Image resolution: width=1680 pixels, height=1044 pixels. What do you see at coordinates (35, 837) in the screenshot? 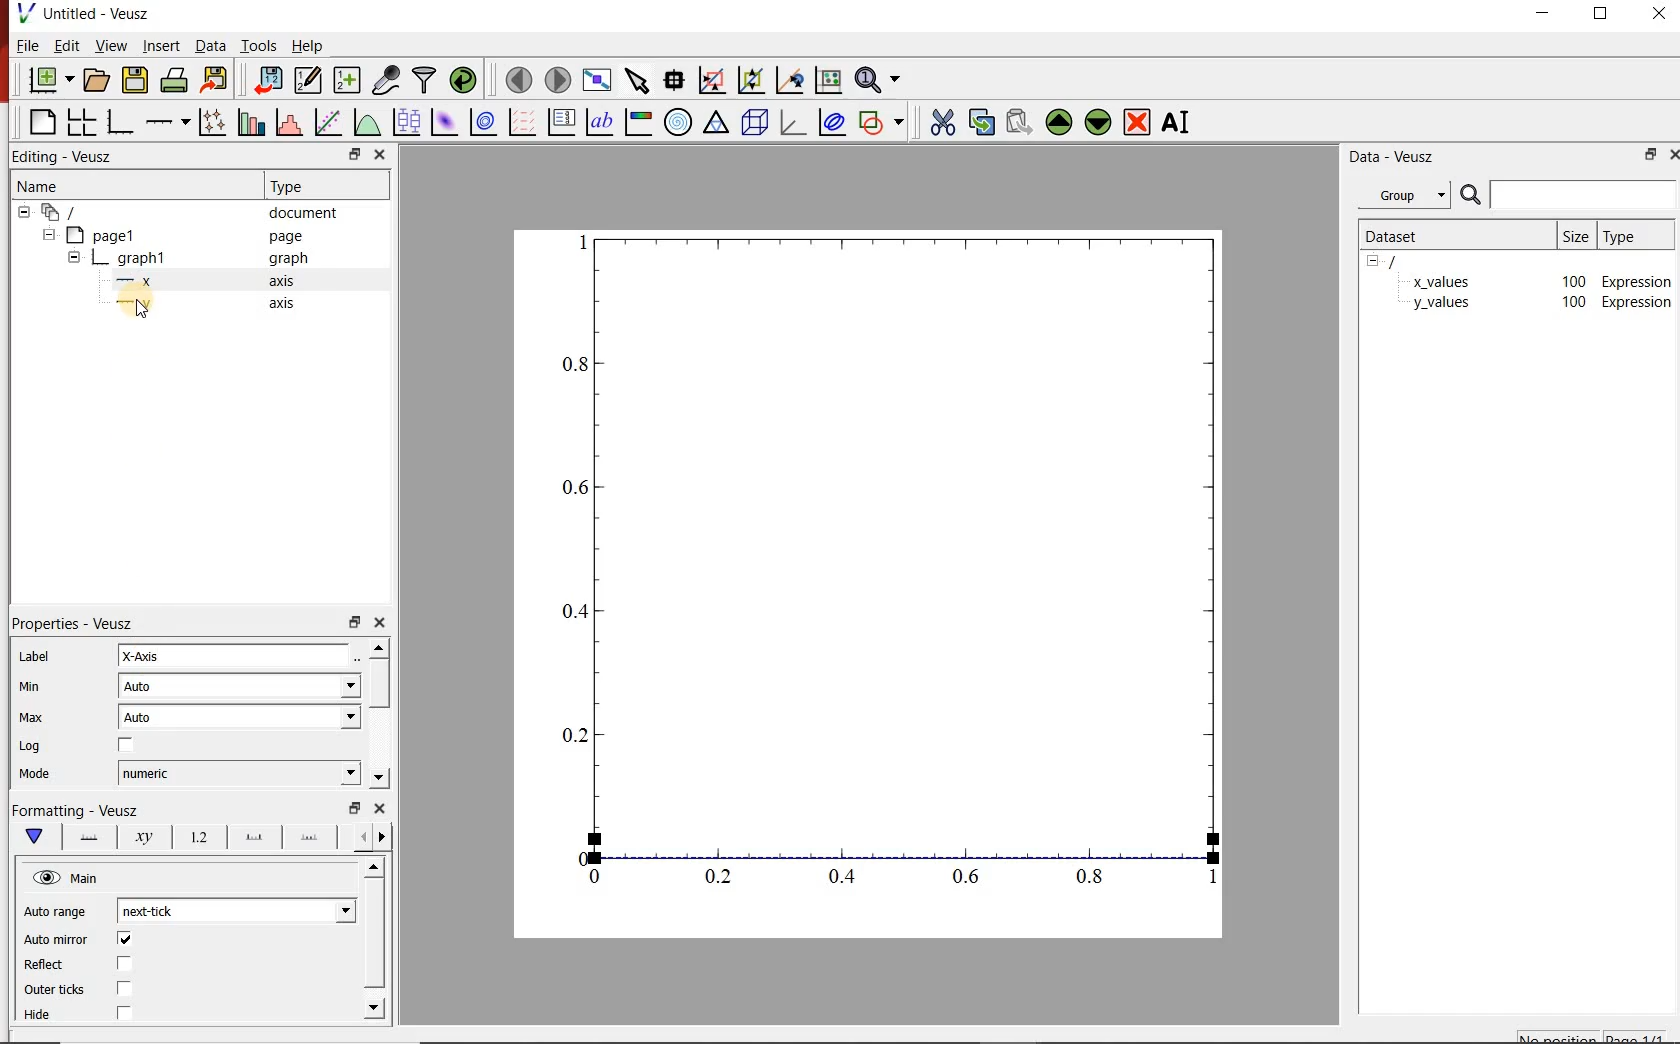
I see `main formatting` at bounding box center [35, 837].